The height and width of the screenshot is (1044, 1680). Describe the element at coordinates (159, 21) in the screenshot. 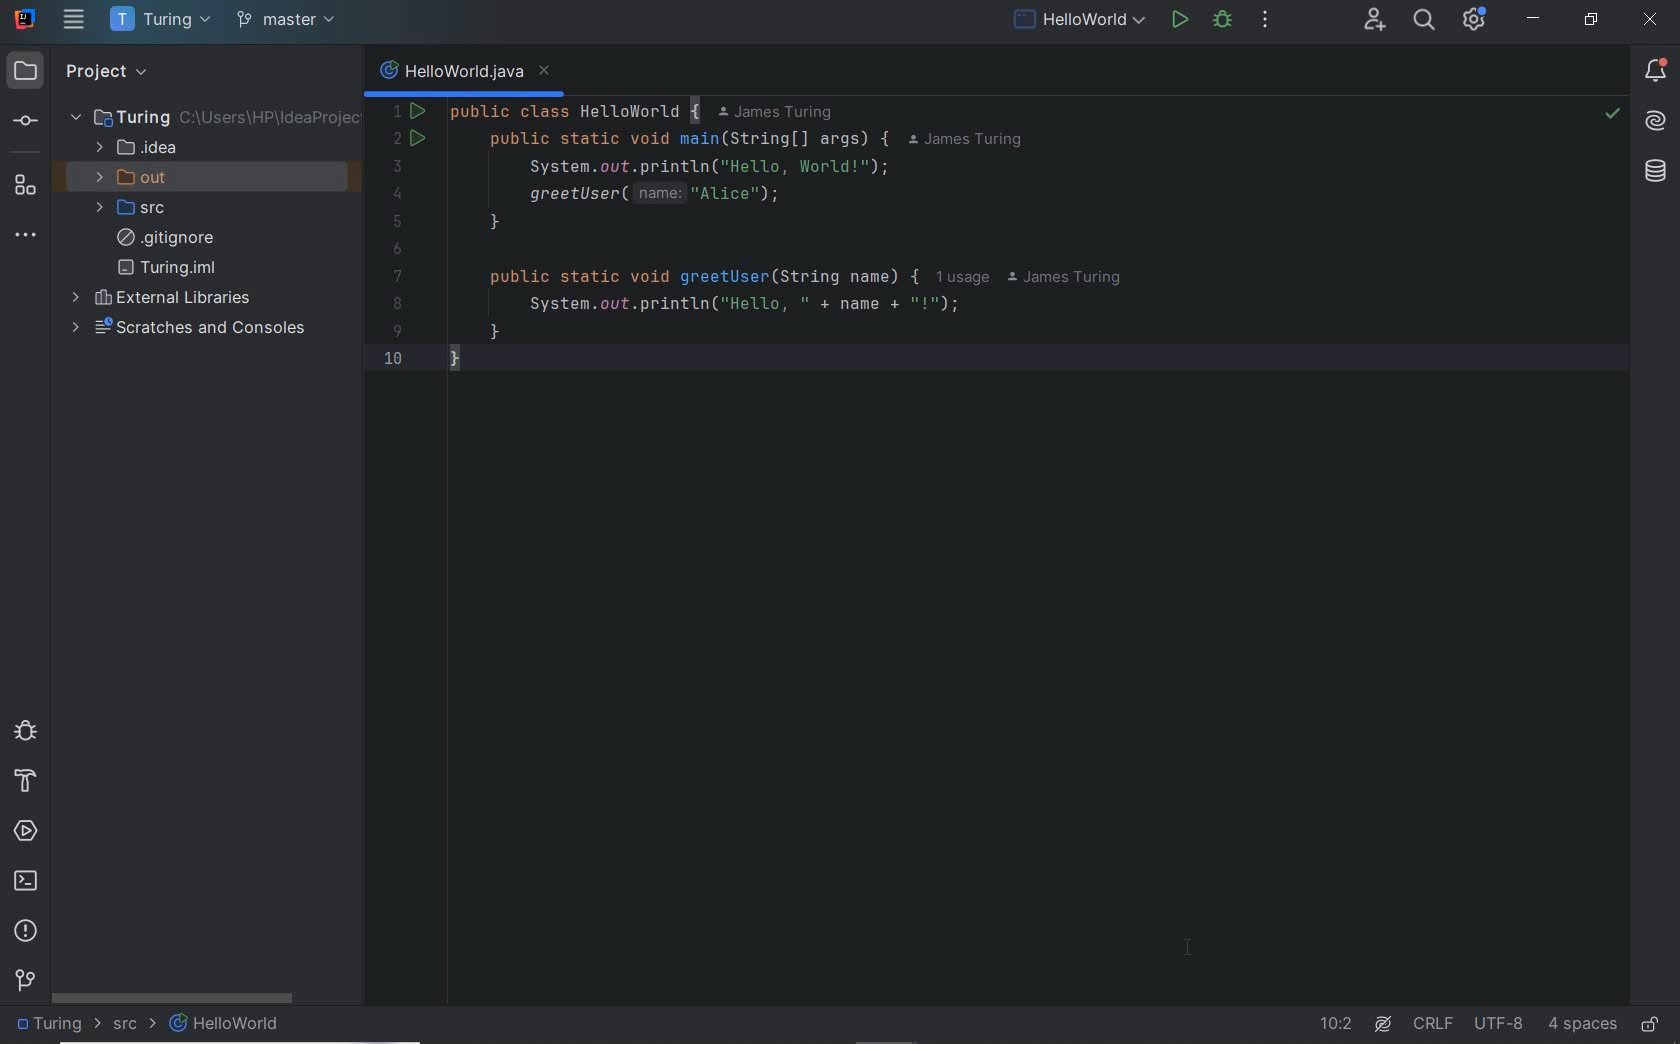

I see `Turing(project name)` at that location.